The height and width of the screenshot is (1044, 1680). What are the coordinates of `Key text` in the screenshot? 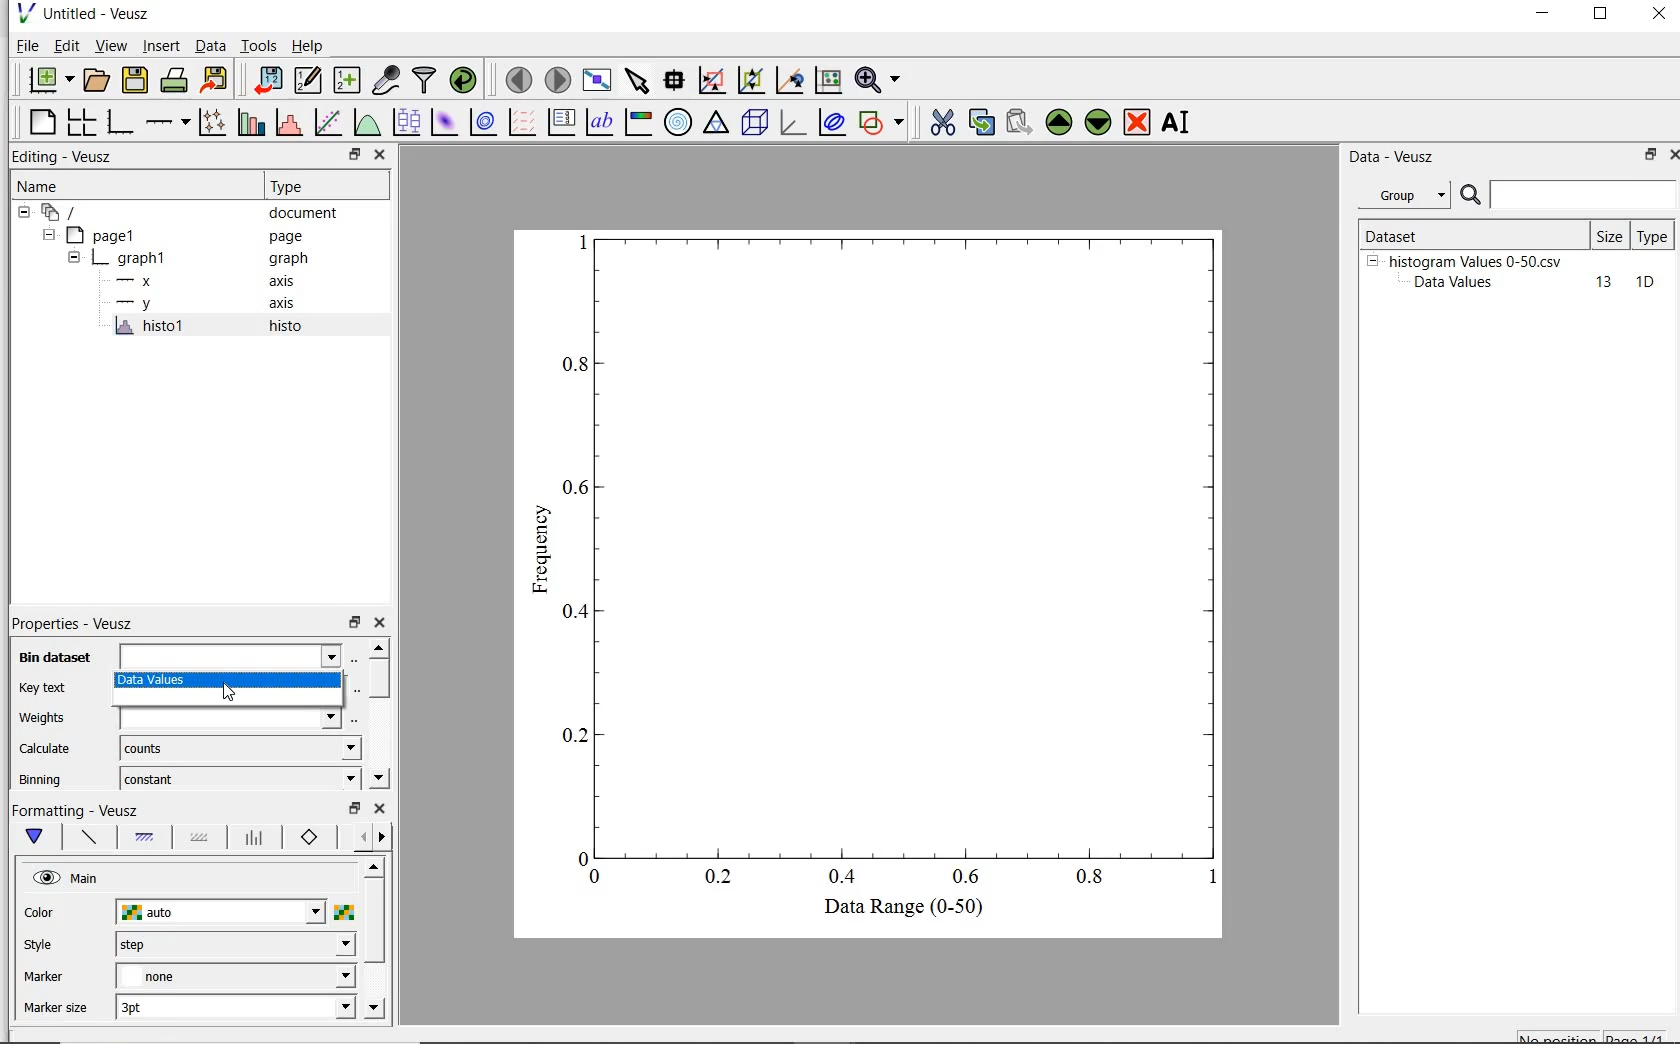 It's located at (42, 688).